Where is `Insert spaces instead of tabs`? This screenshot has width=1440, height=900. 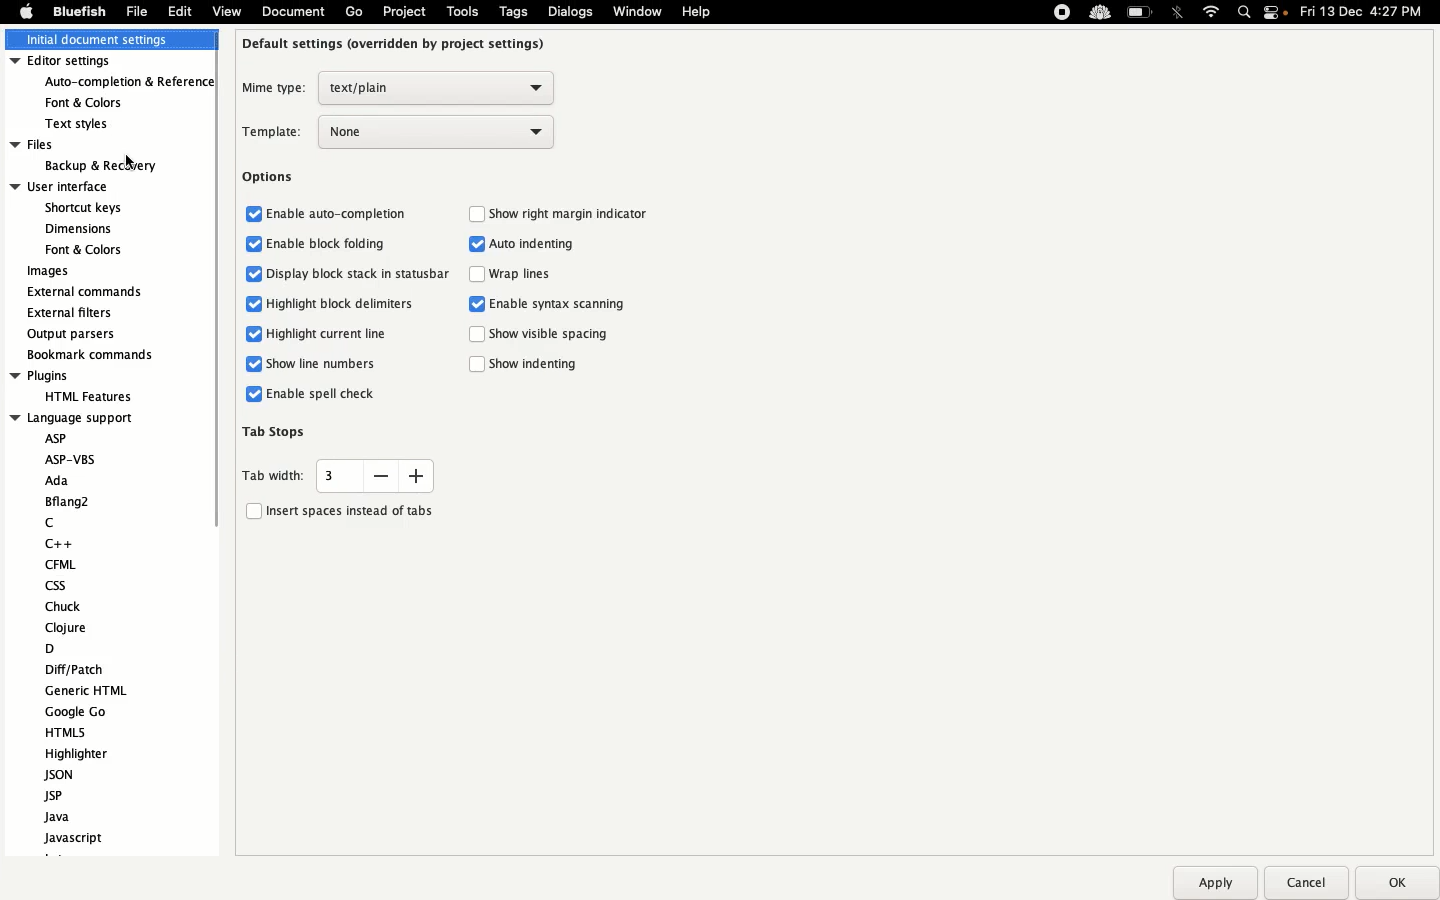 Insert spaces instead of tabs is located at coordinates (346, 509).